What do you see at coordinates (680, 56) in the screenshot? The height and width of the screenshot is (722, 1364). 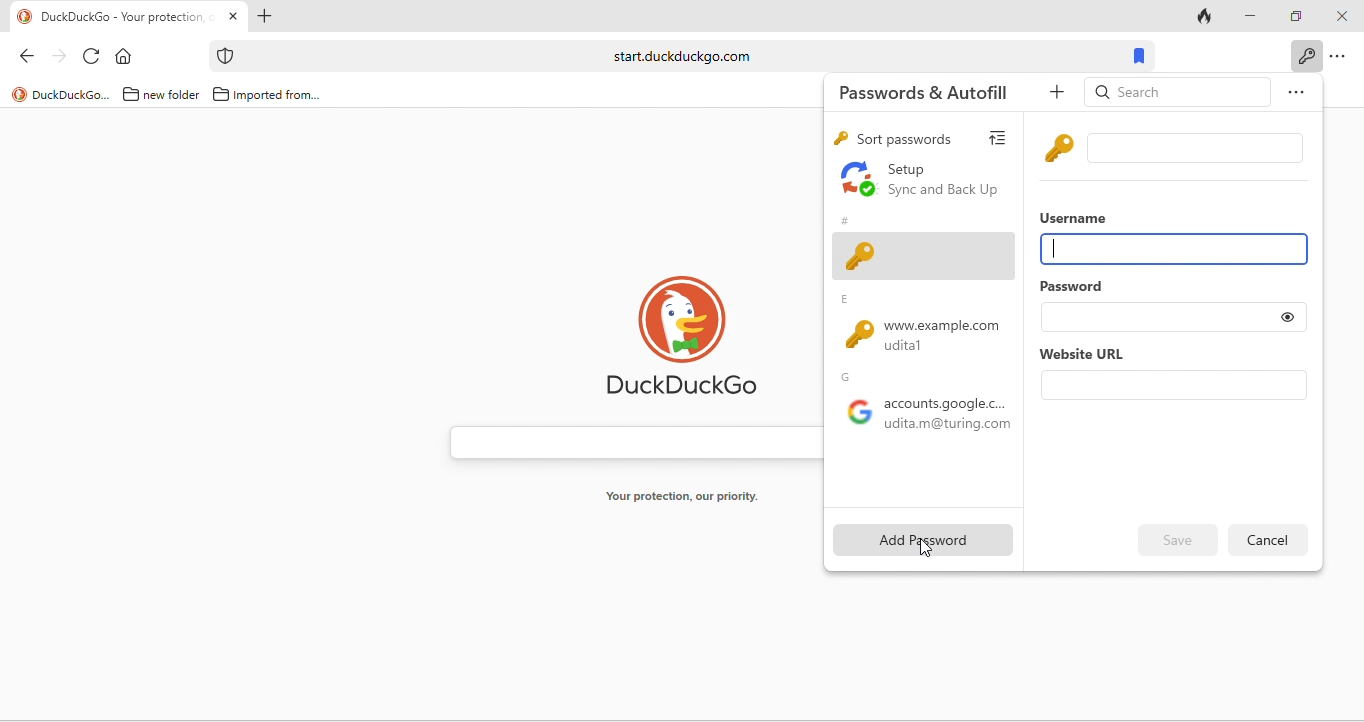 I see `start.duckduckgo.com` at bounding box center [680, 56].